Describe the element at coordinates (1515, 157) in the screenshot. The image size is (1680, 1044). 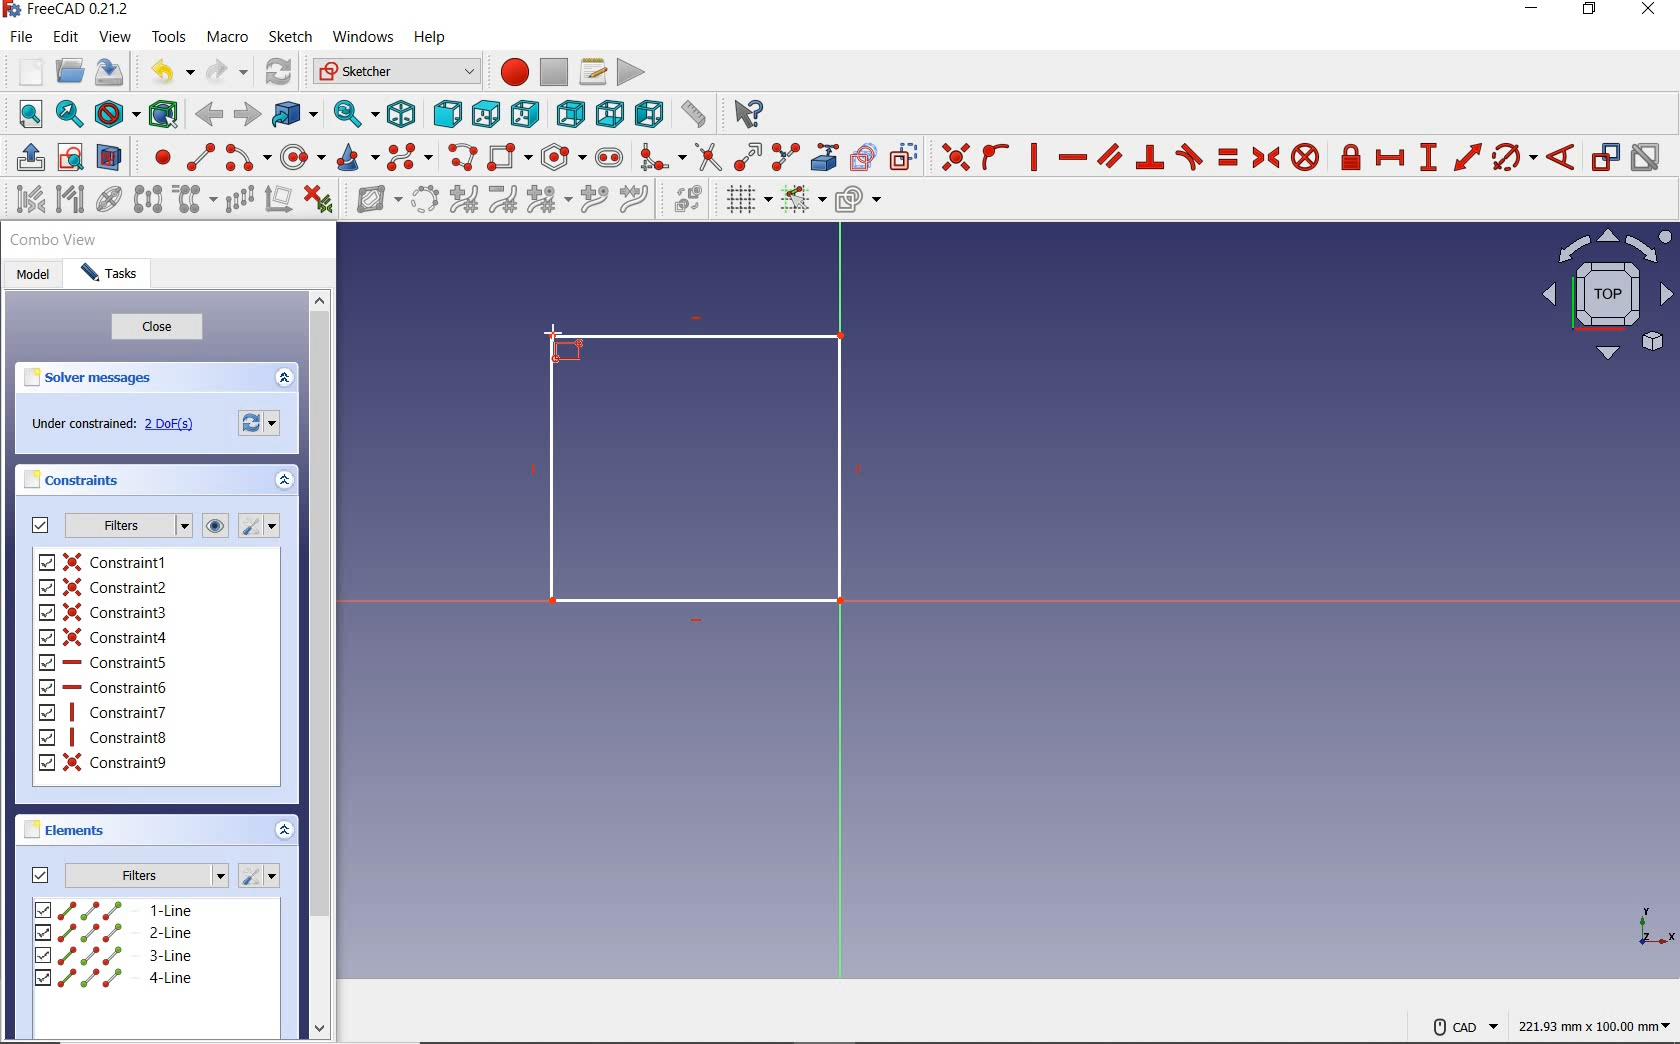
I see `constraint arc/circle` at that location.